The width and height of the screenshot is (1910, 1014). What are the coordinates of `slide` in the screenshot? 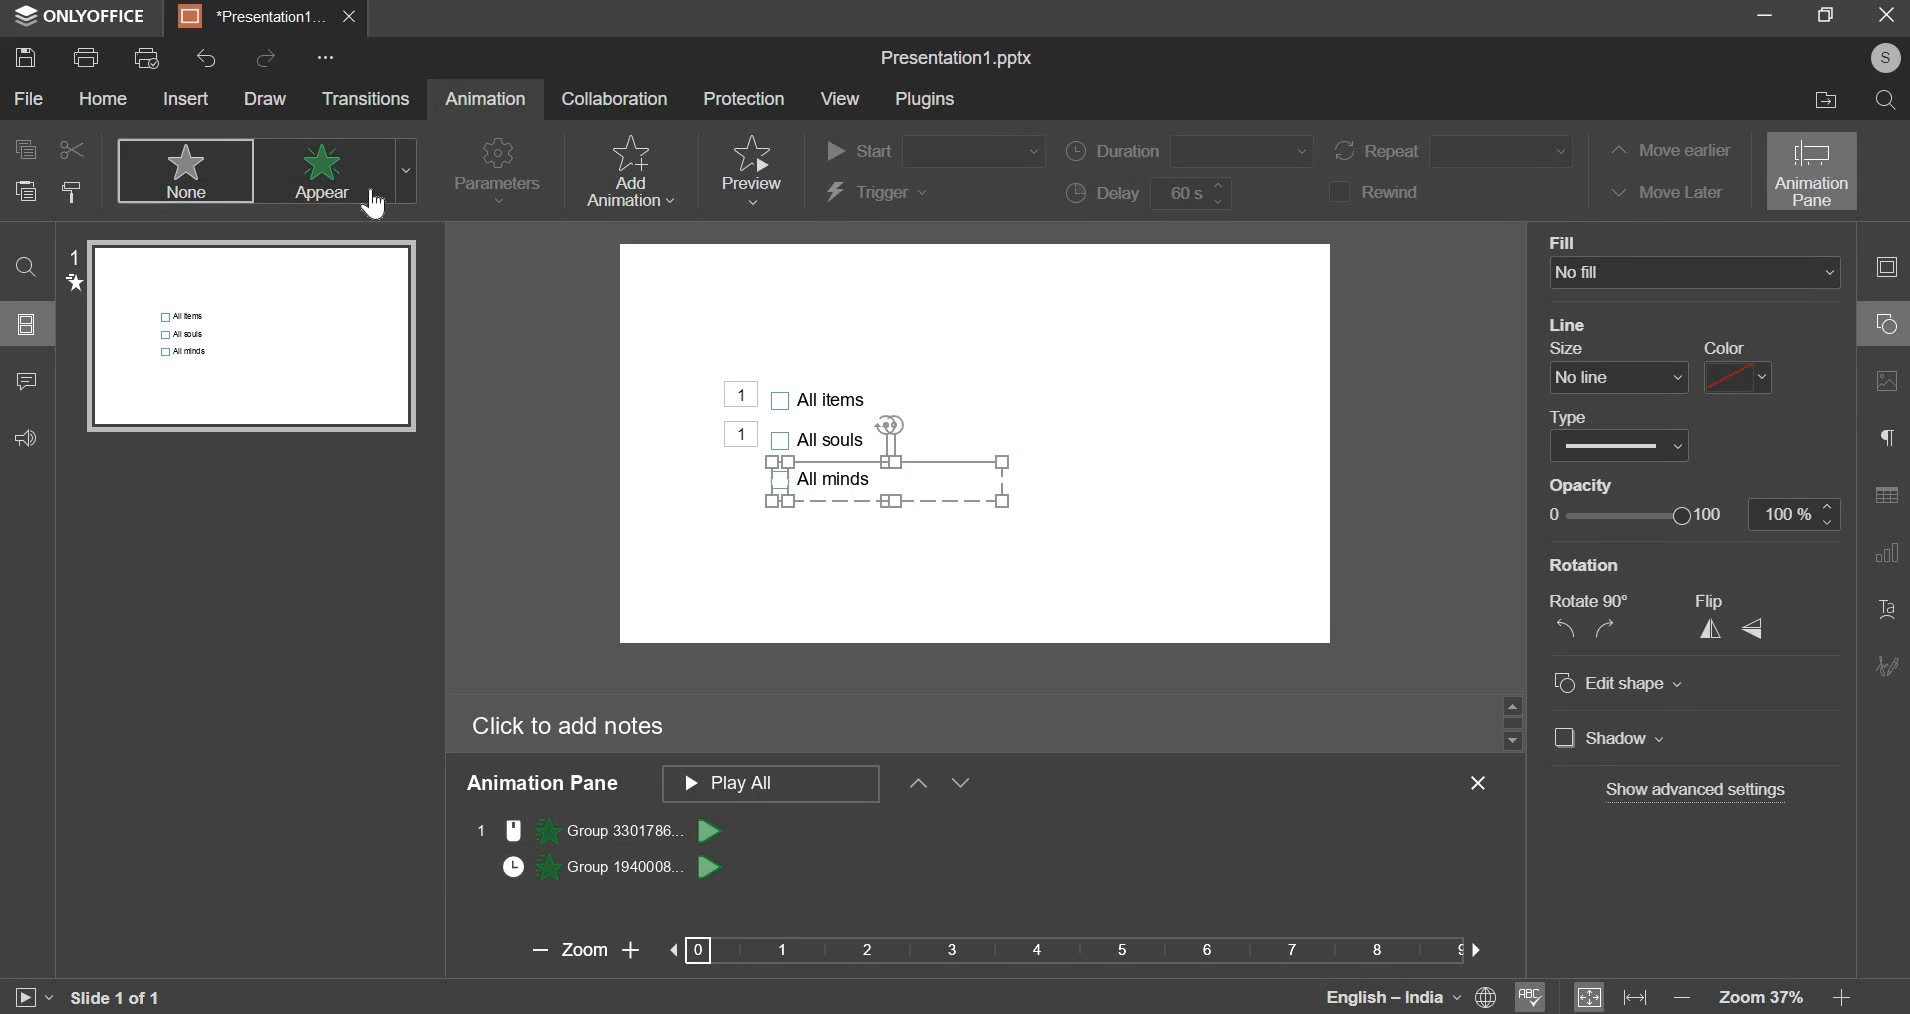 It's located at (29, 324).